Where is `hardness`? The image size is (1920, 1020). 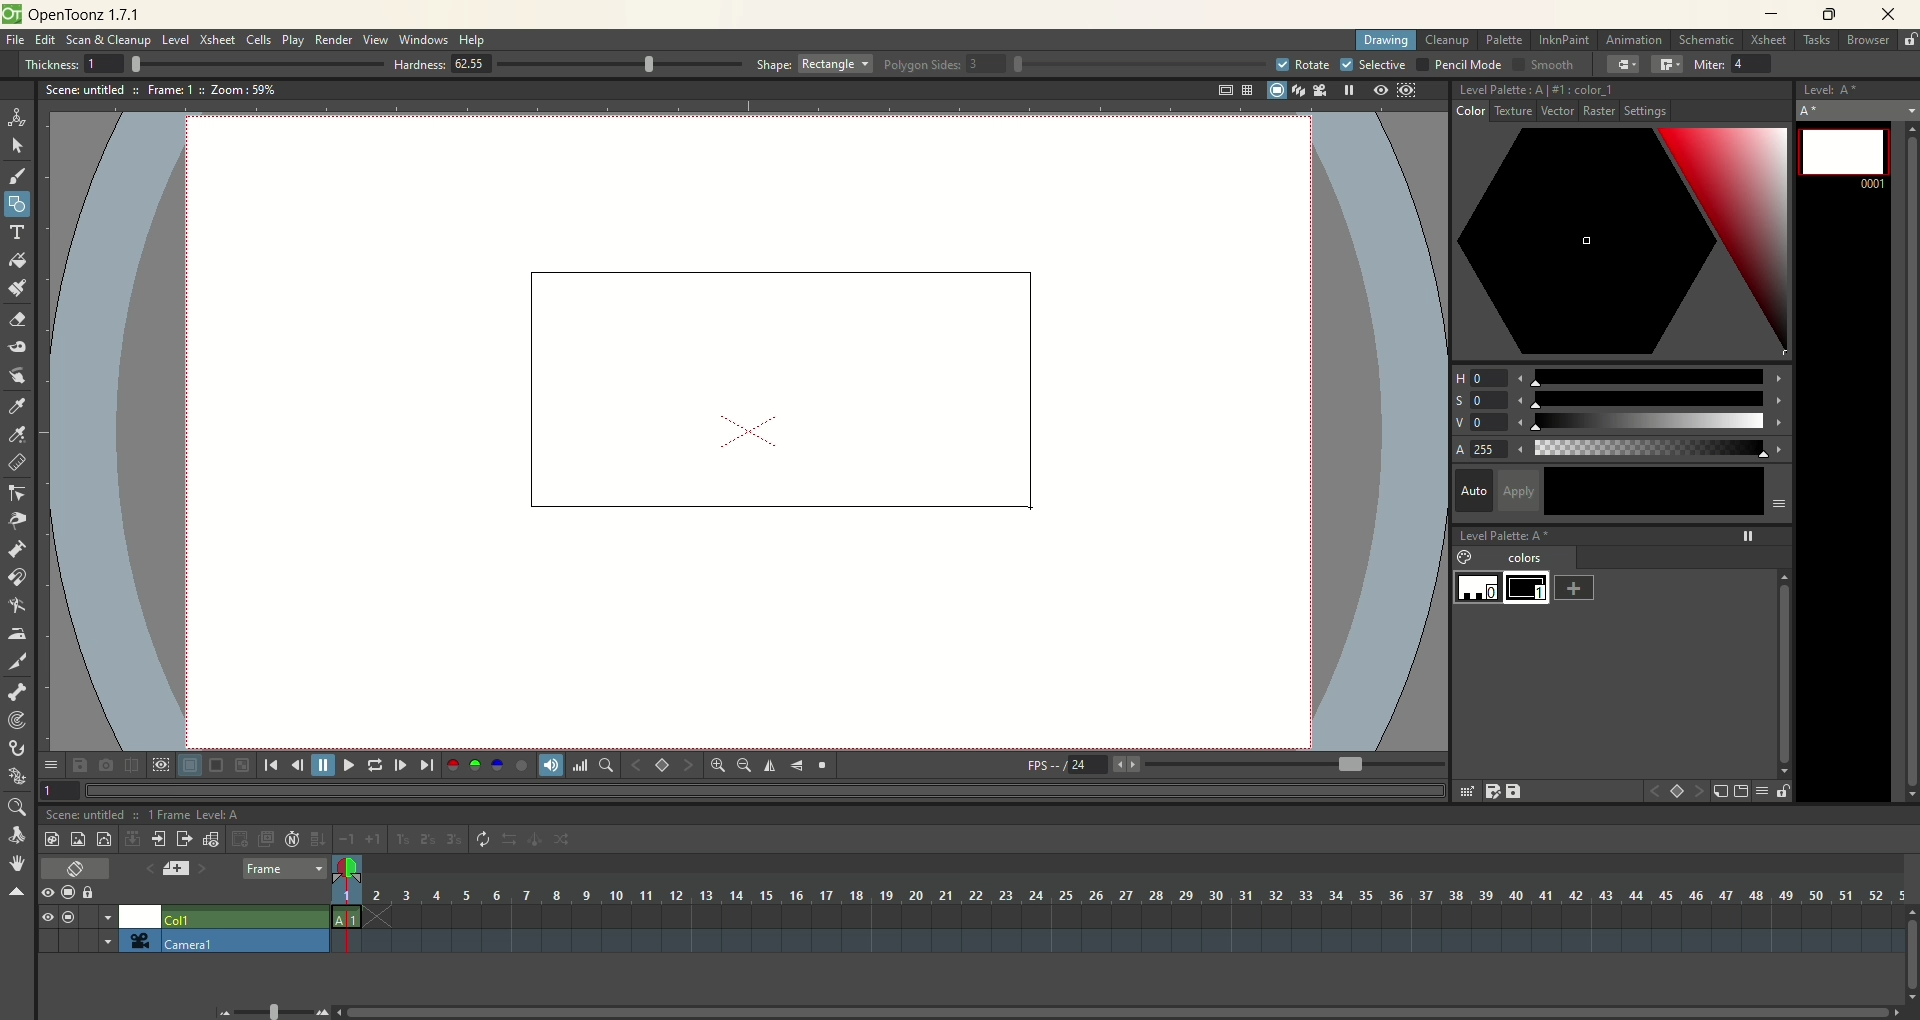
hardness is located at coordinates (568, 66).